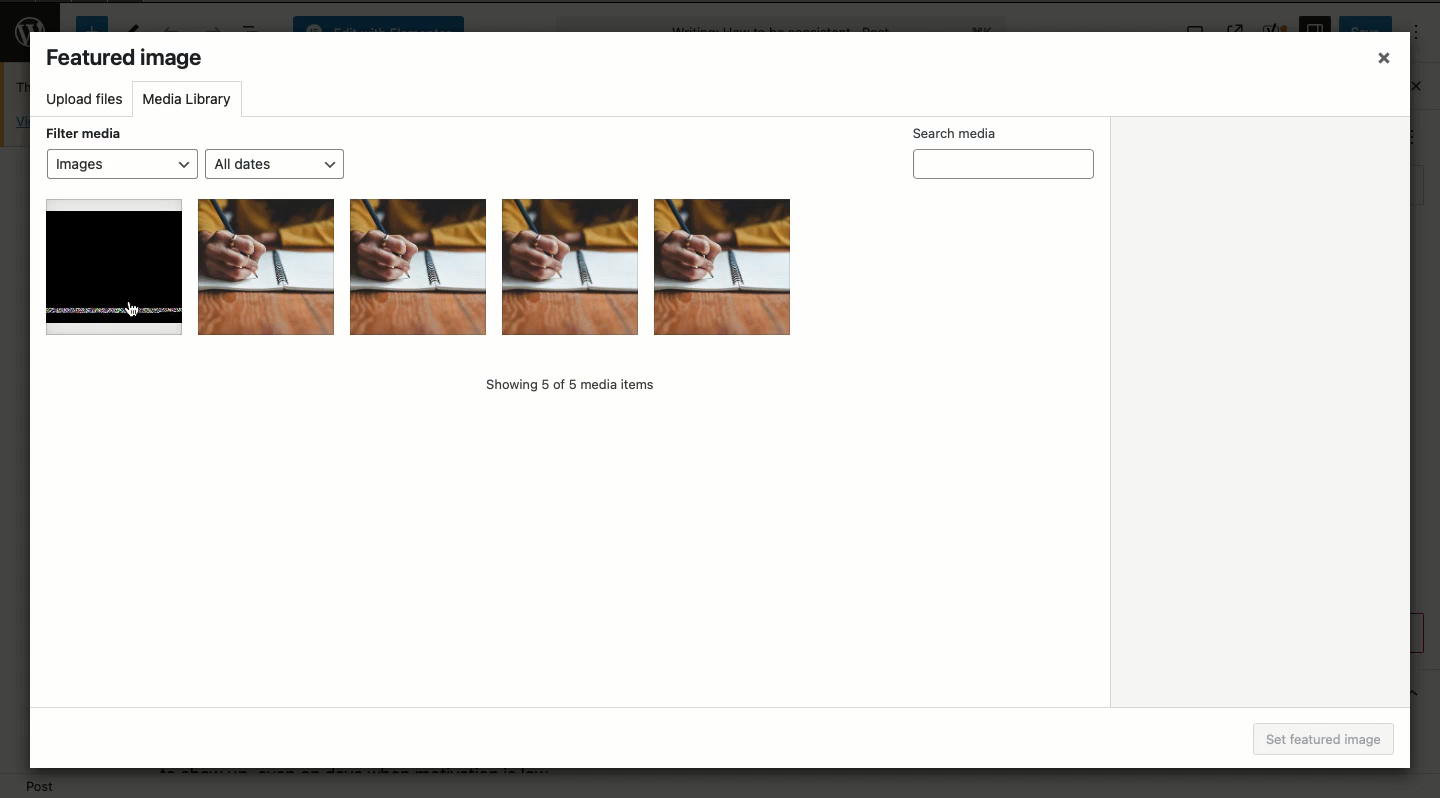 The image size is (1440, 798). What do you see at coordinates (124, 60) in the screenshot?
I see `Featured image` at bounding box center [124, 60].